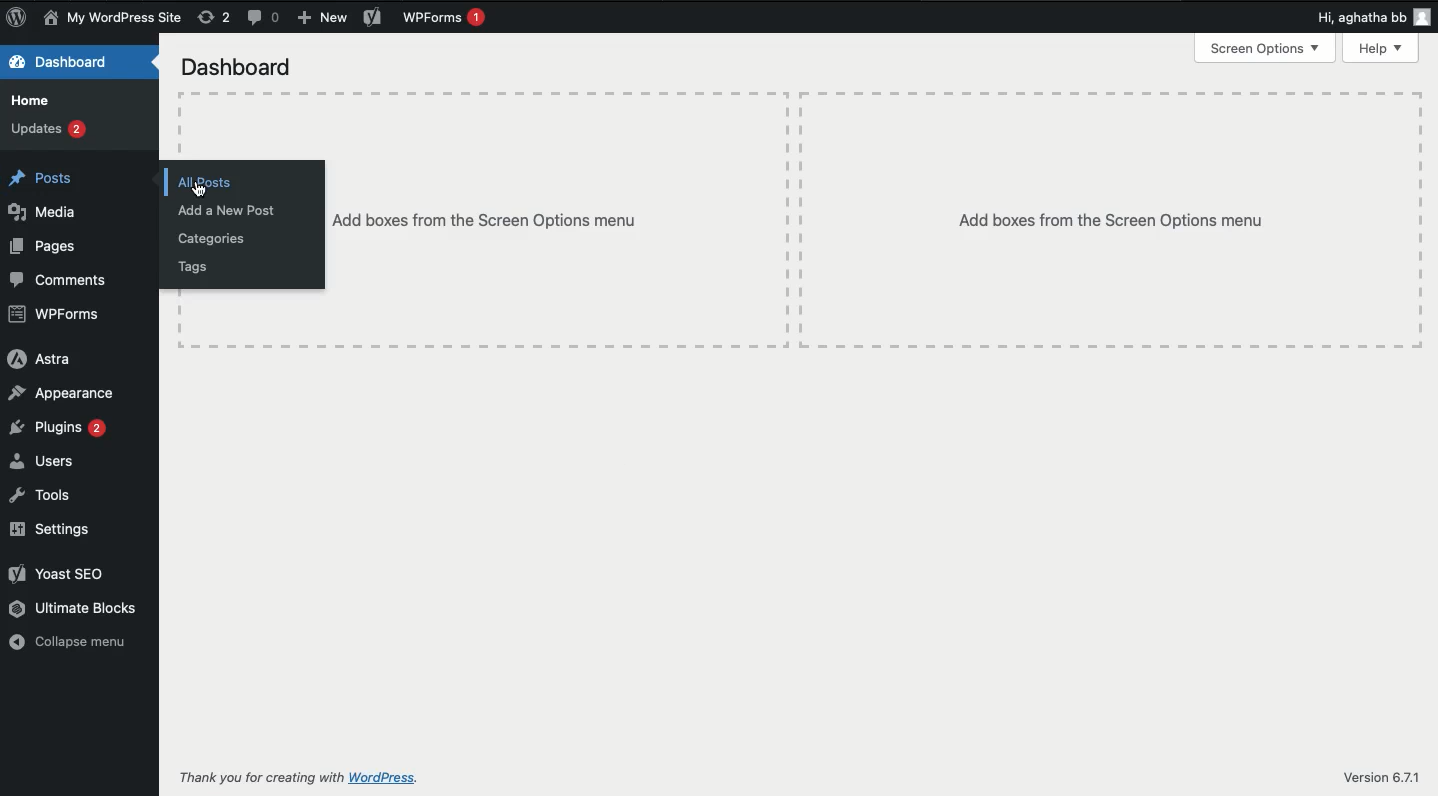 This screenshot has width=1438, height=796. I want to click on Appearance, so click(65, 394).